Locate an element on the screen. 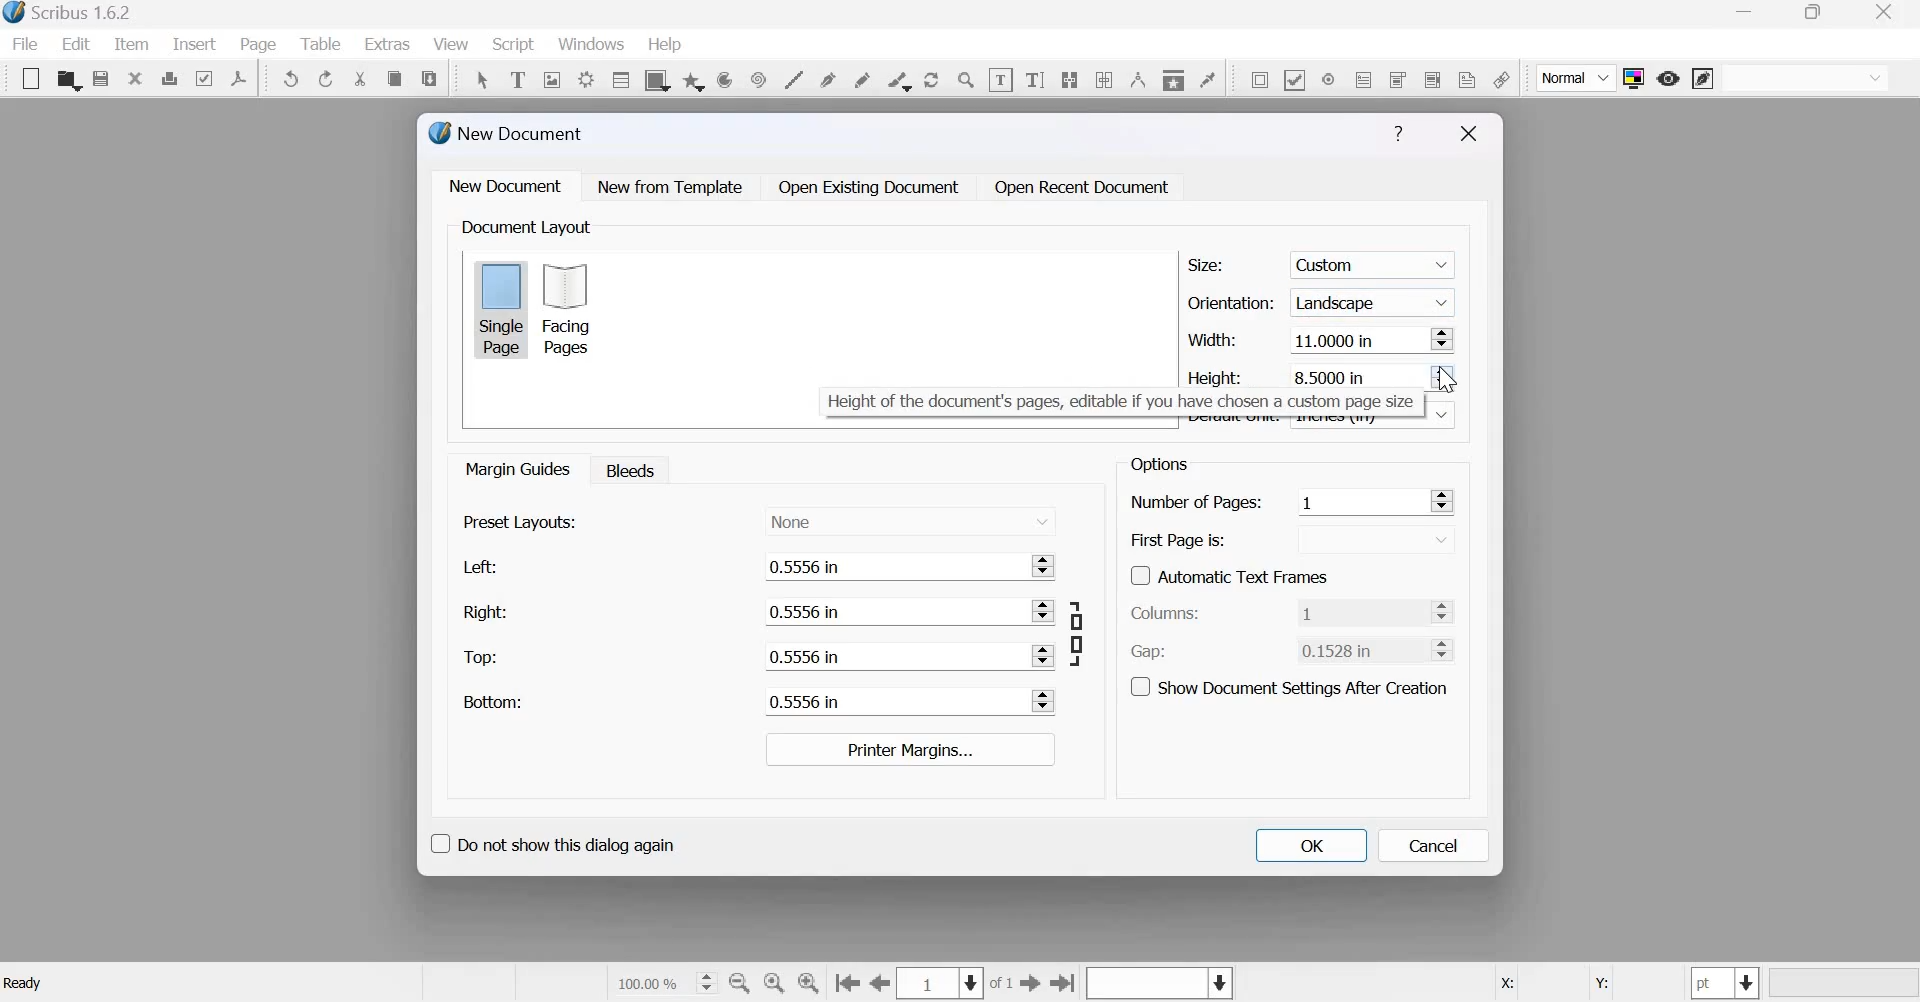 This screenshot has height=1002, width=1920. current zoom level is located at coordinates (664, 982).